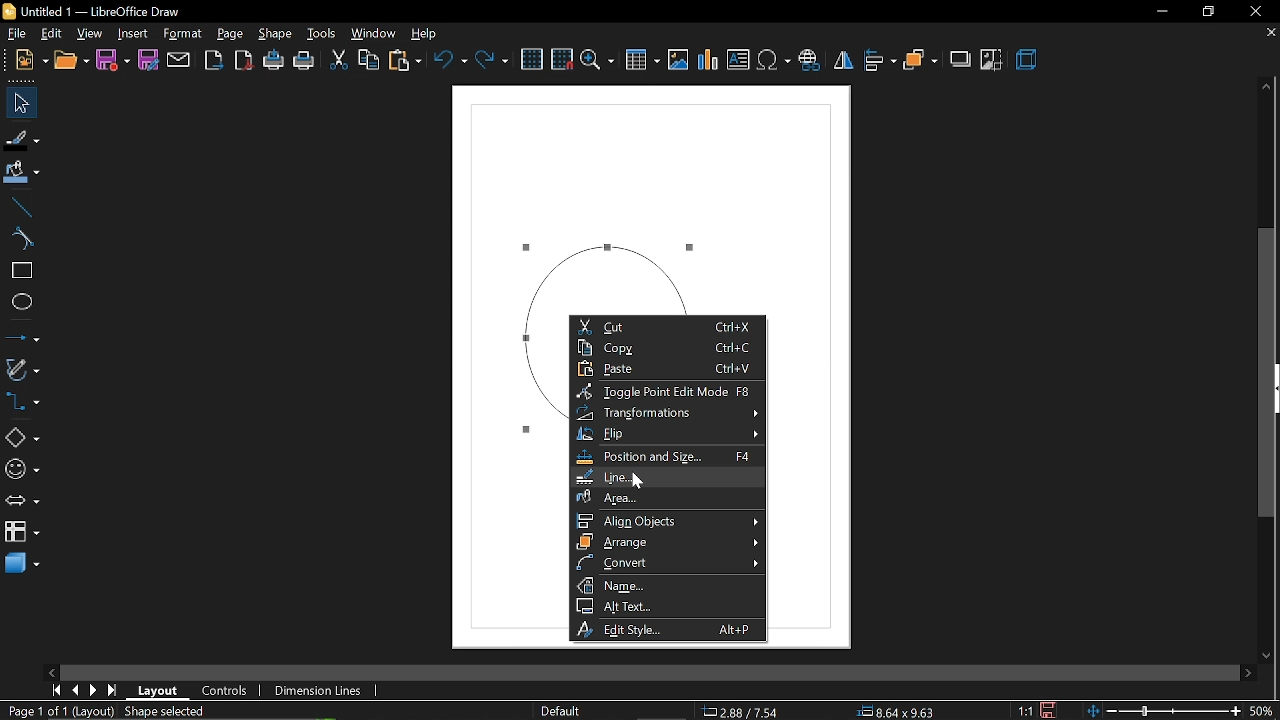 This screenshot has height=720, width=1280. Describe the element at coordinates (1269, 372) in the screenshot. I see `vertical scrollbar` at that location.